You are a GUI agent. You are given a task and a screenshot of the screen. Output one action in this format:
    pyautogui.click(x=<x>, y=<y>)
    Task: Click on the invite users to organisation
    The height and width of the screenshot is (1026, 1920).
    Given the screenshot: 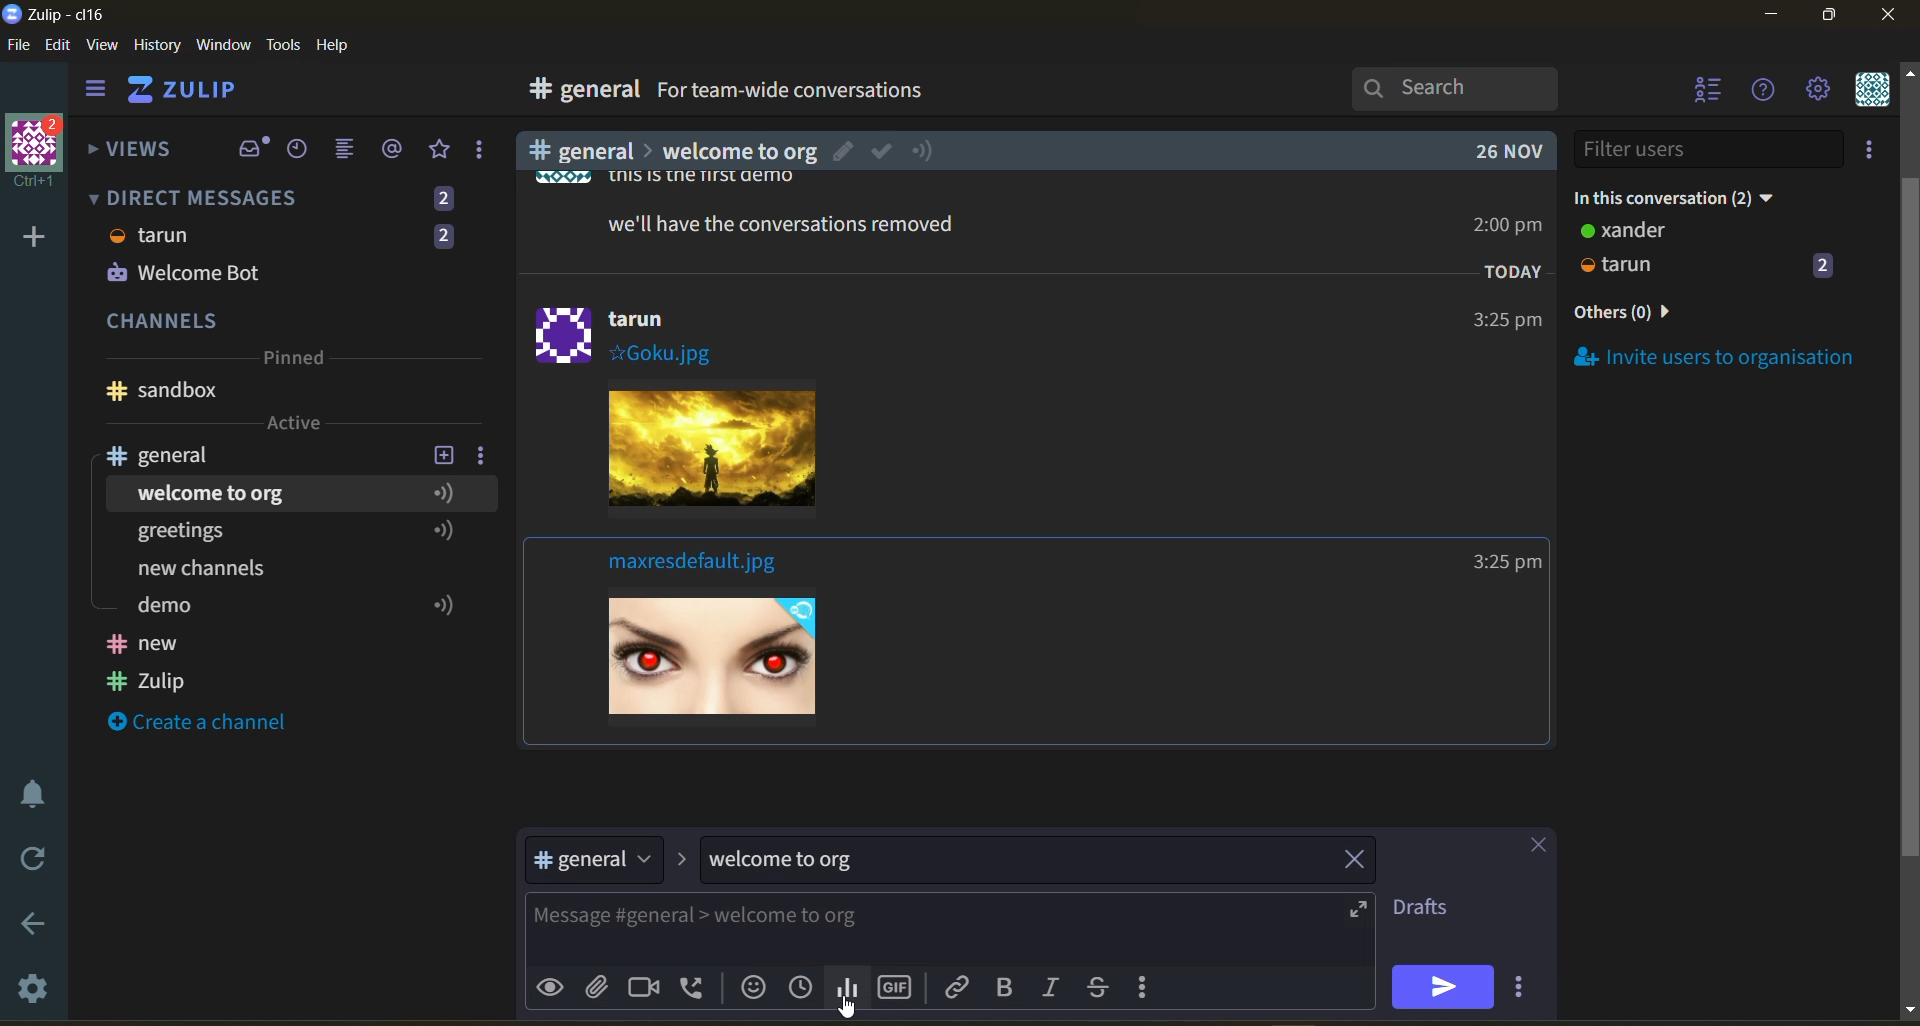 What is the action you would take?
    pyautogui.click(x=1873, y=153)
    